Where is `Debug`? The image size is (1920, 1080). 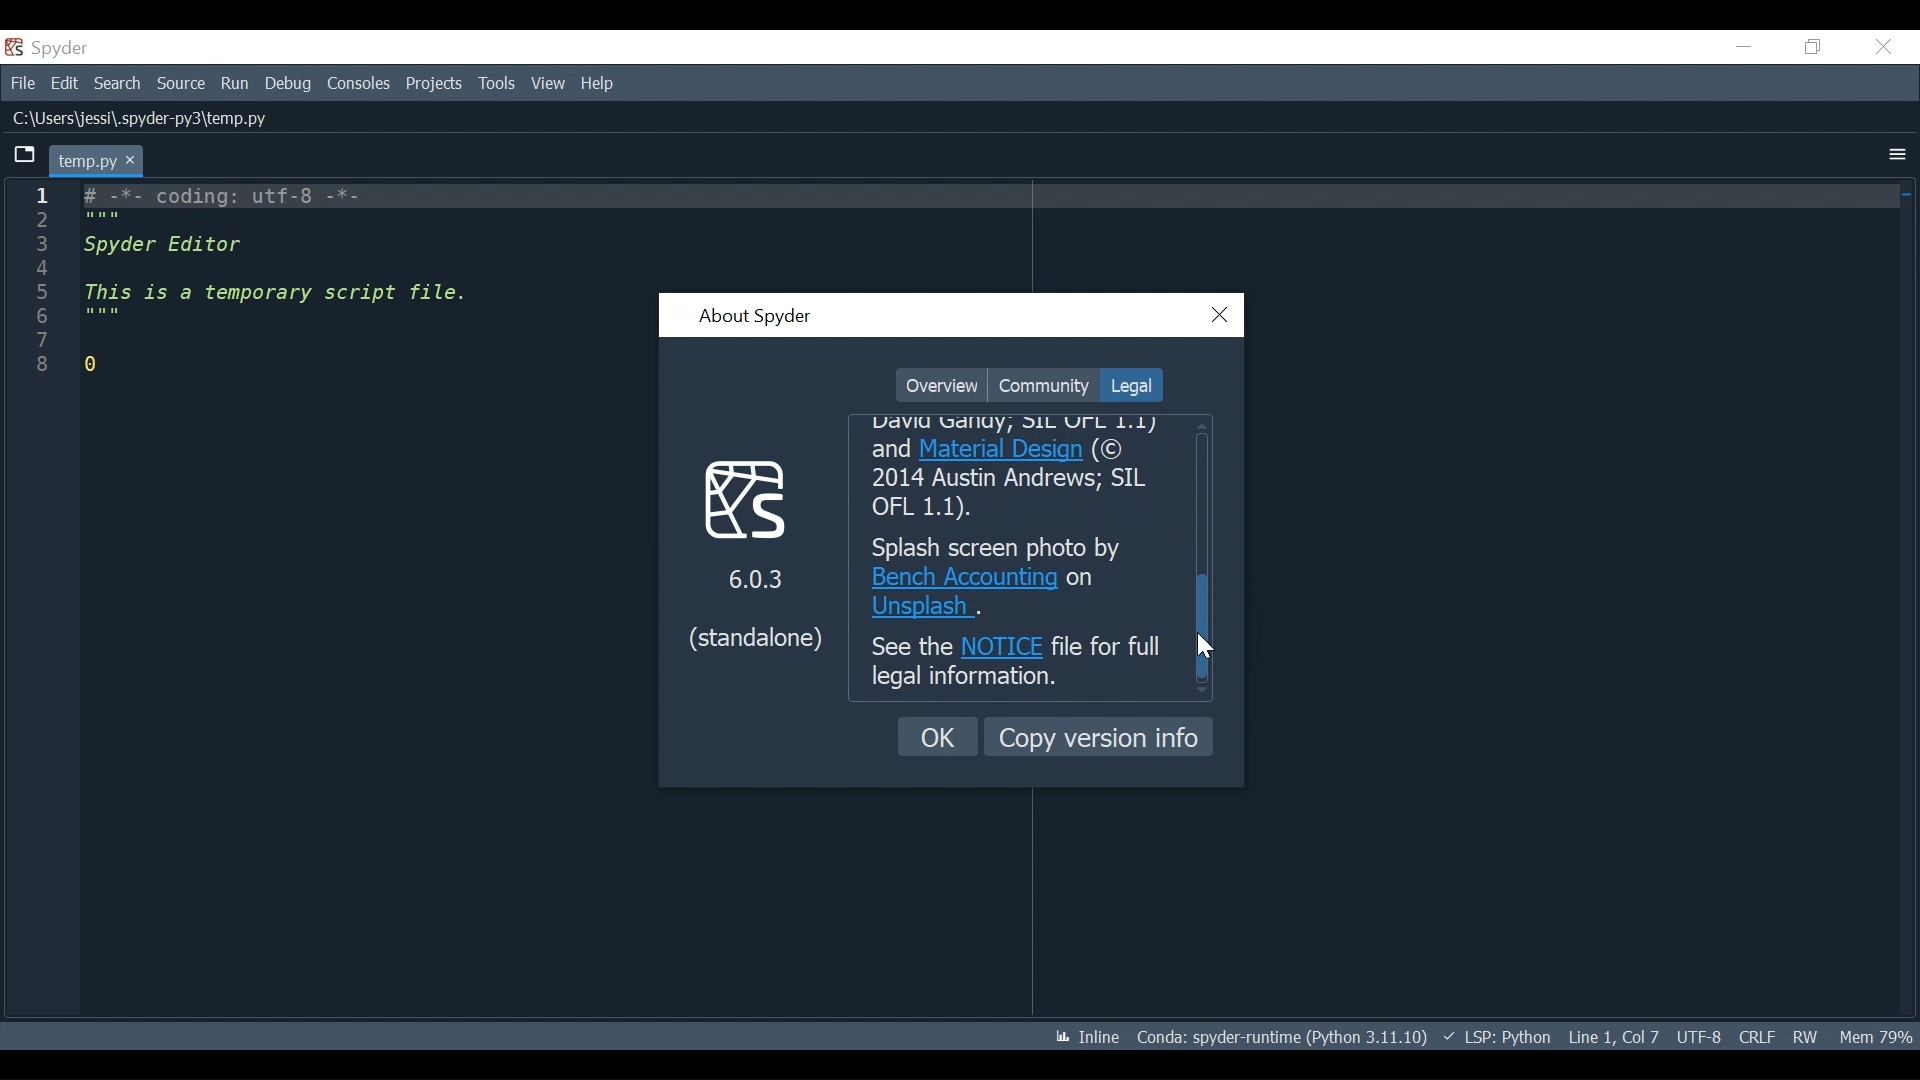
Debug is located at coordinates (290, 84).